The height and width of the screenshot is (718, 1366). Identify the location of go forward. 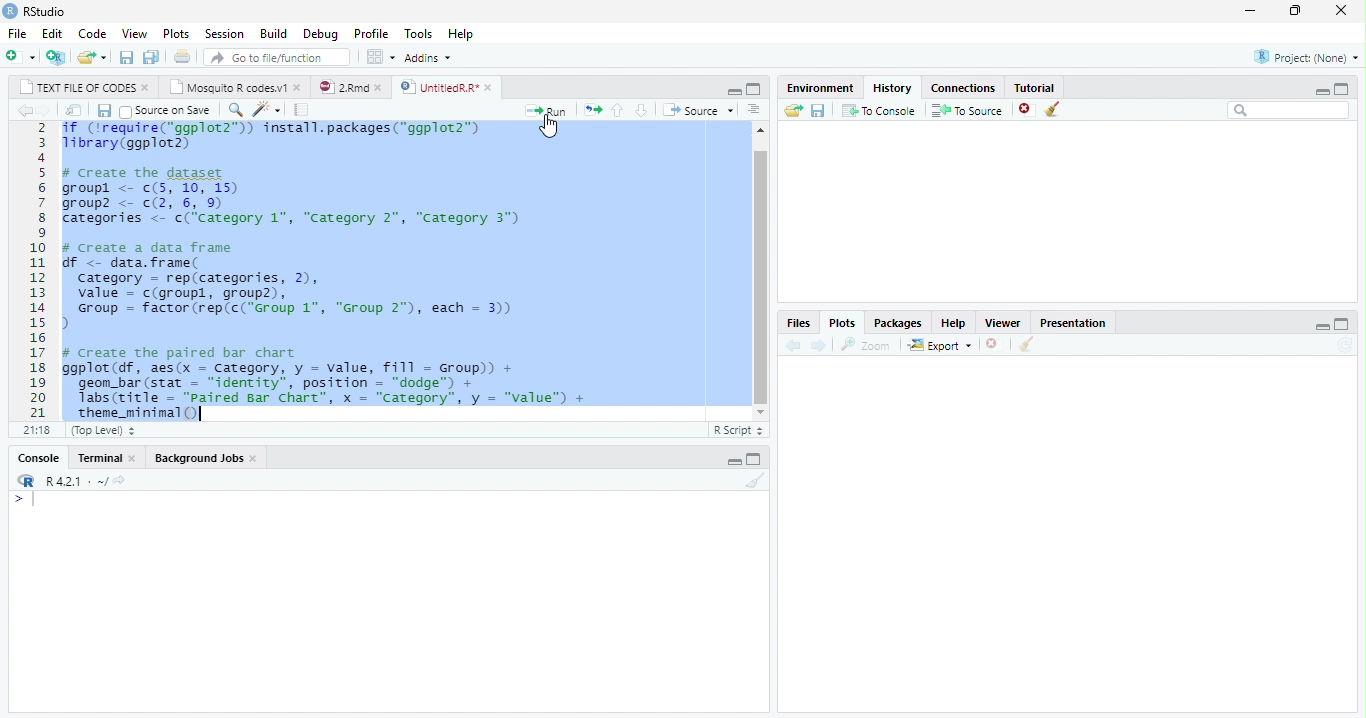
(42, 111).